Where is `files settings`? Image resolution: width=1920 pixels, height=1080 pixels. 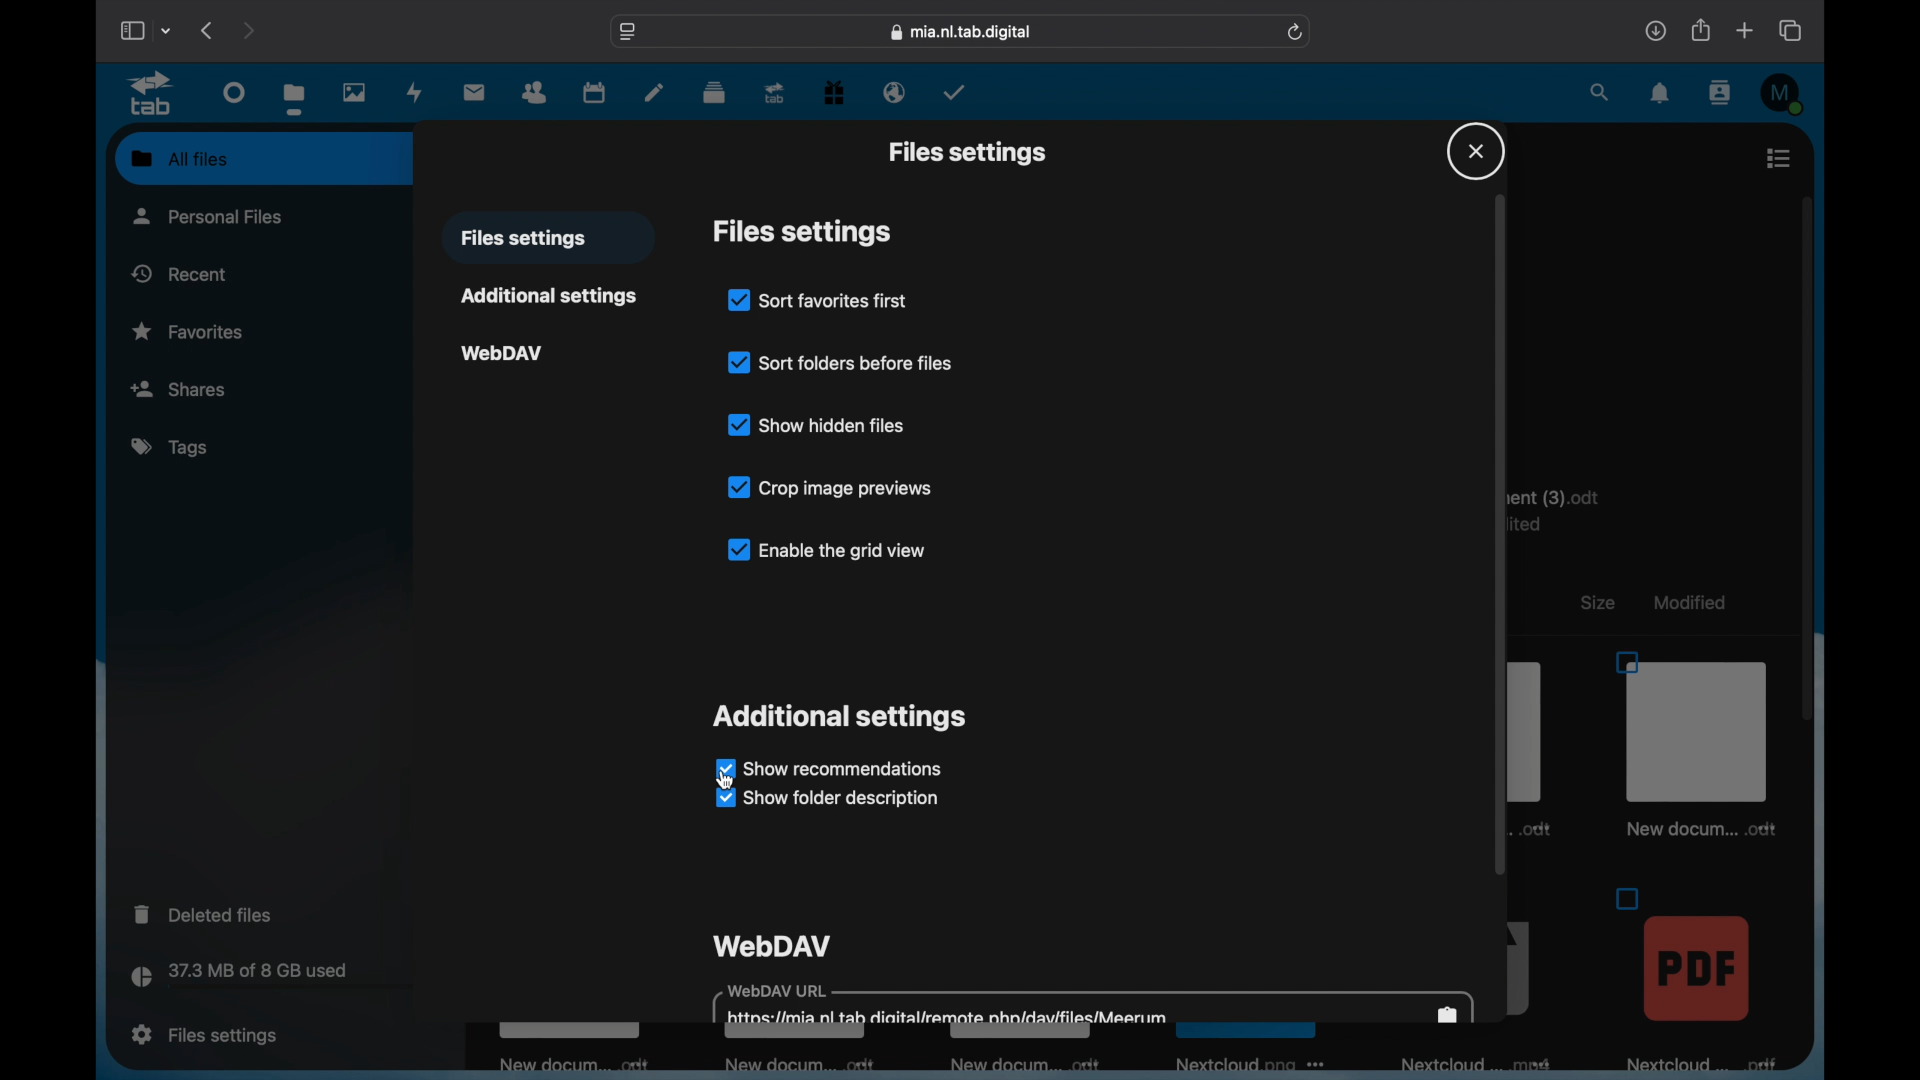 files settings is located at coordinates (968, 154).